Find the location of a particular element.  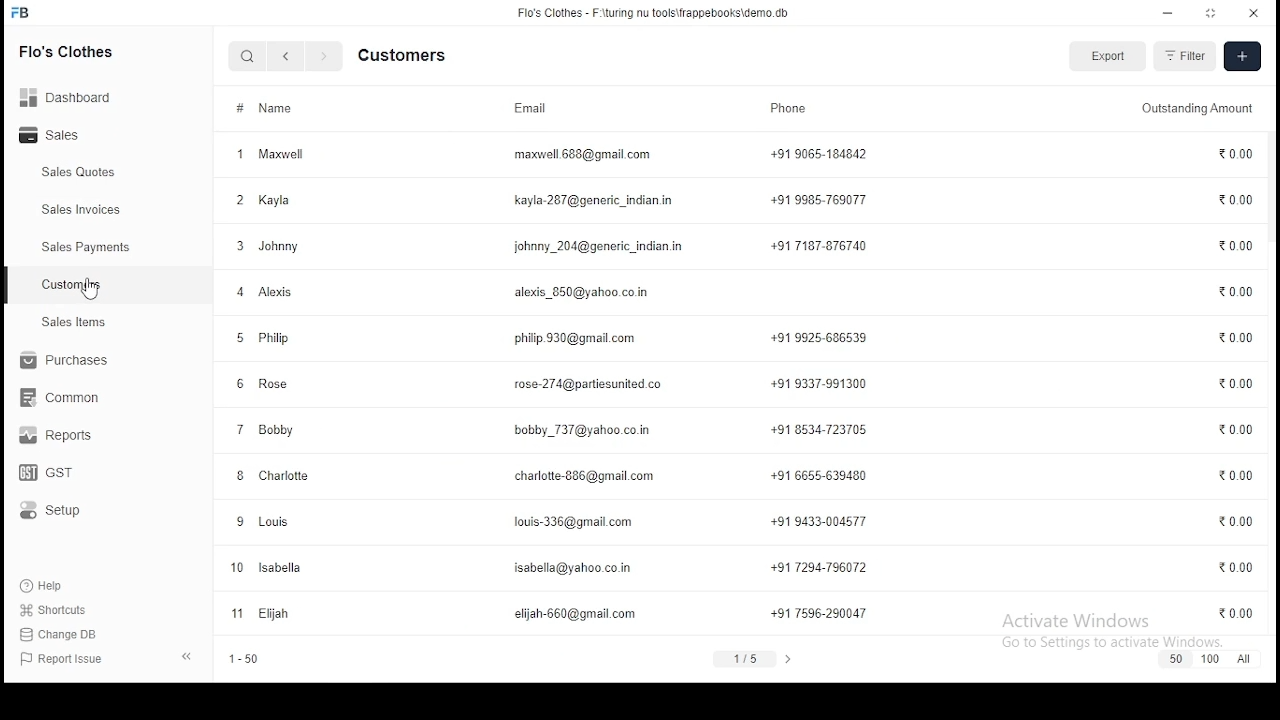

+91 9925-686539 is located at coordinates (817, 338).